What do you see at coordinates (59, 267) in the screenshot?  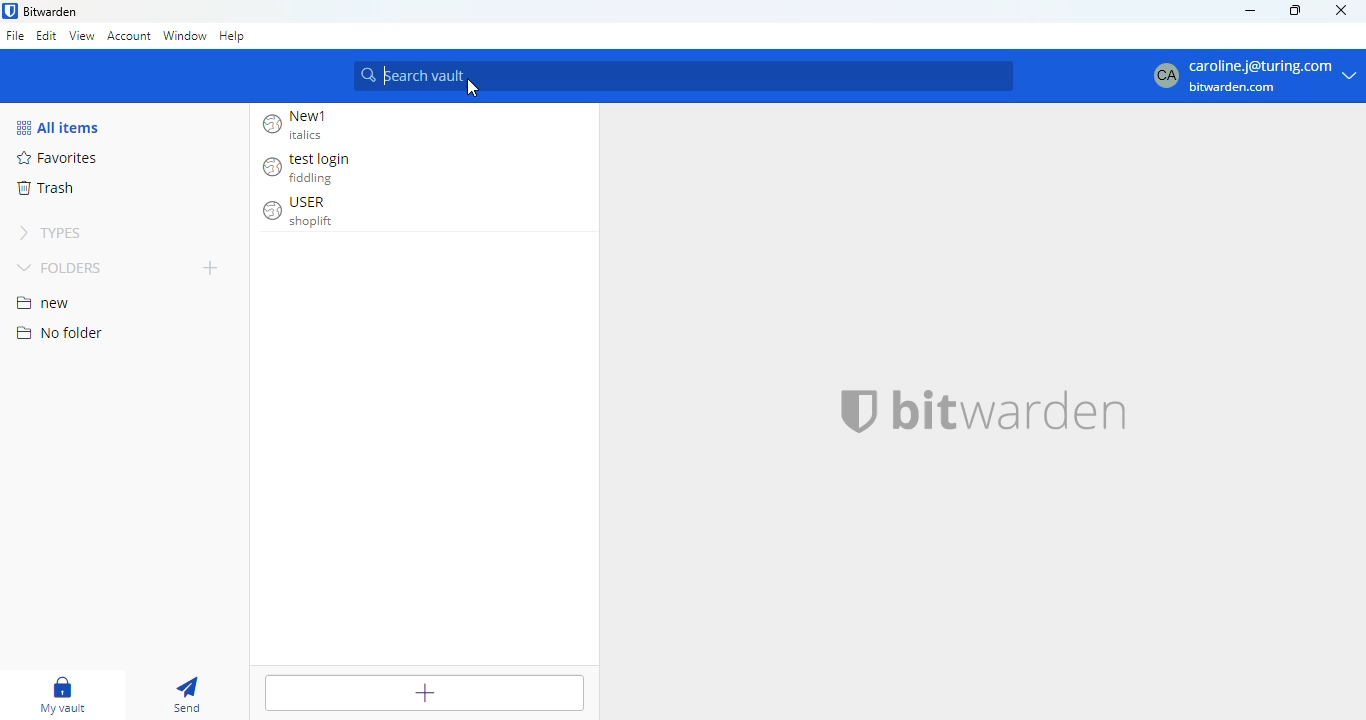 I see `folders` at bounding box center [59, 267].